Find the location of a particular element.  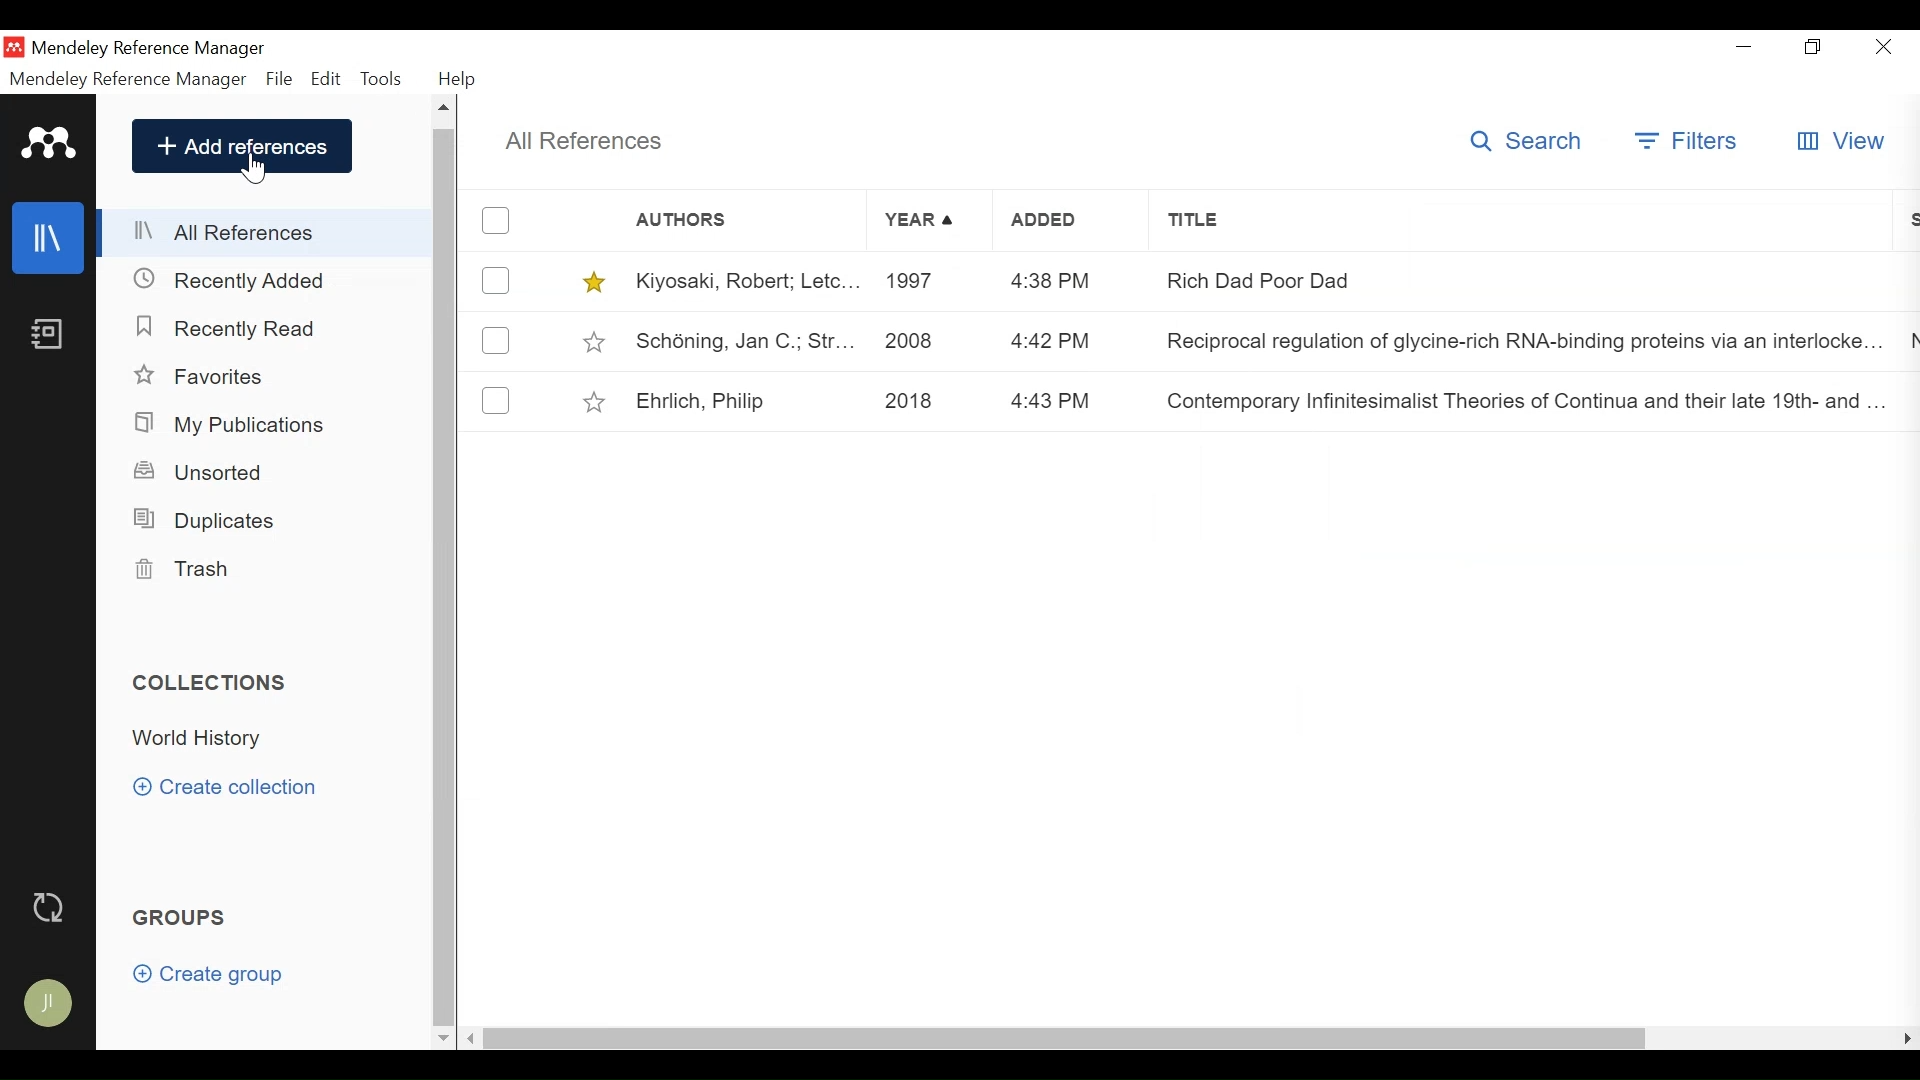

Kiyosaki, Robert; Letc... is located at coordinates (747, 282).